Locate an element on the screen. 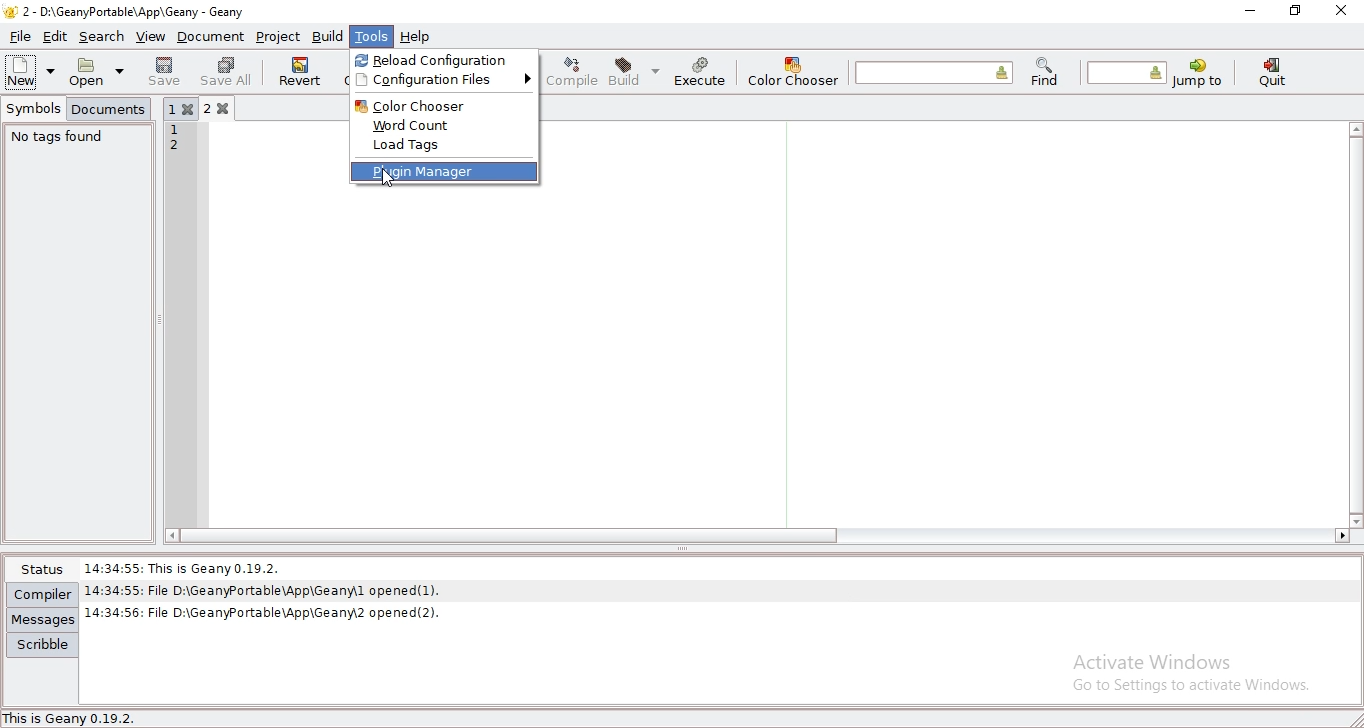 Image resolution: width=1364 pixels, height=728 pixels. save all is located at coordinates (227, 71).